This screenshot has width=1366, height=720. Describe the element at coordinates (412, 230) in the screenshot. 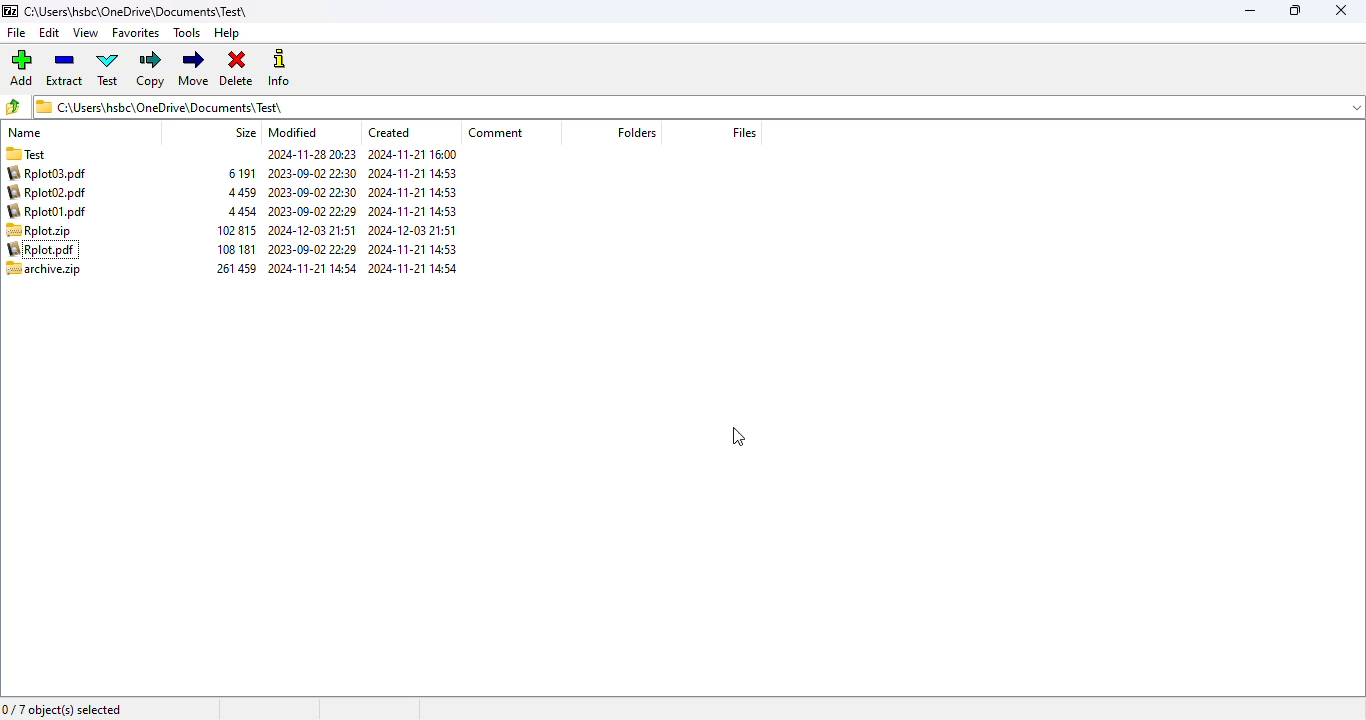

I see `created date and time` at that location.